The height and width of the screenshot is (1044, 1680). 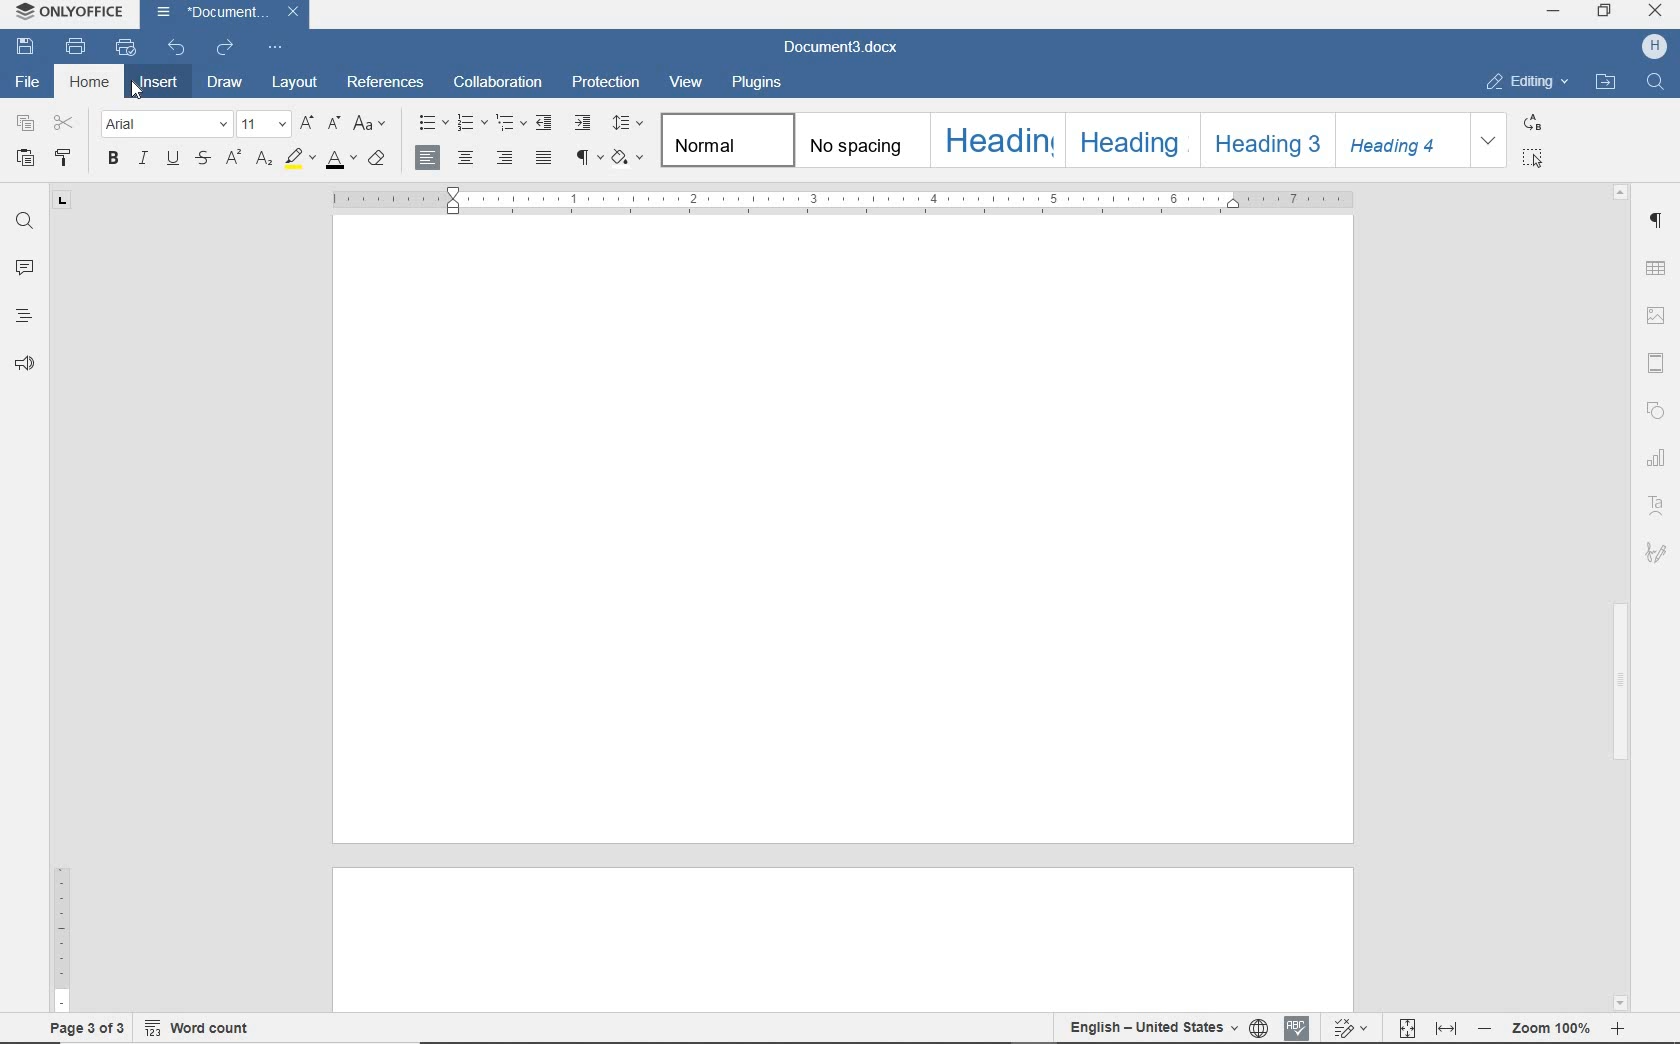 I want to click on STRIKETHROUGH, so click(x=203, y=160).